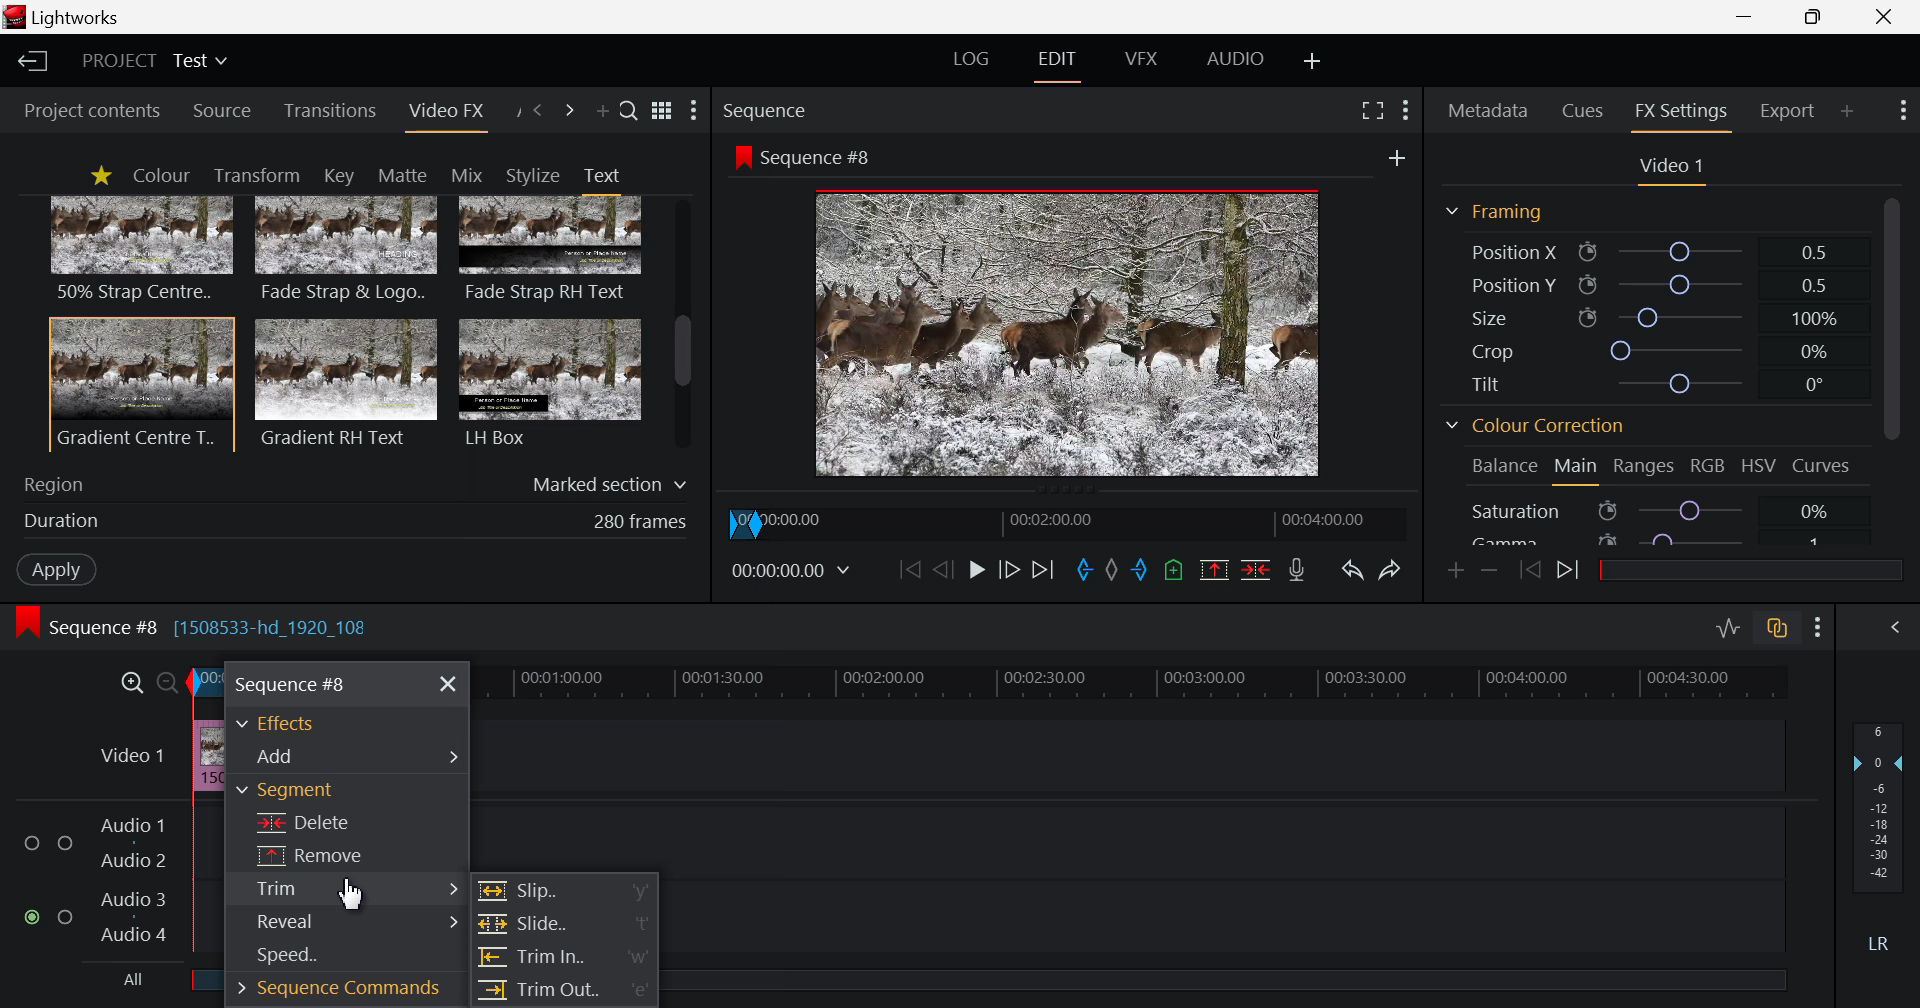  I want to click on Remove marked section, so click(1214, 569).